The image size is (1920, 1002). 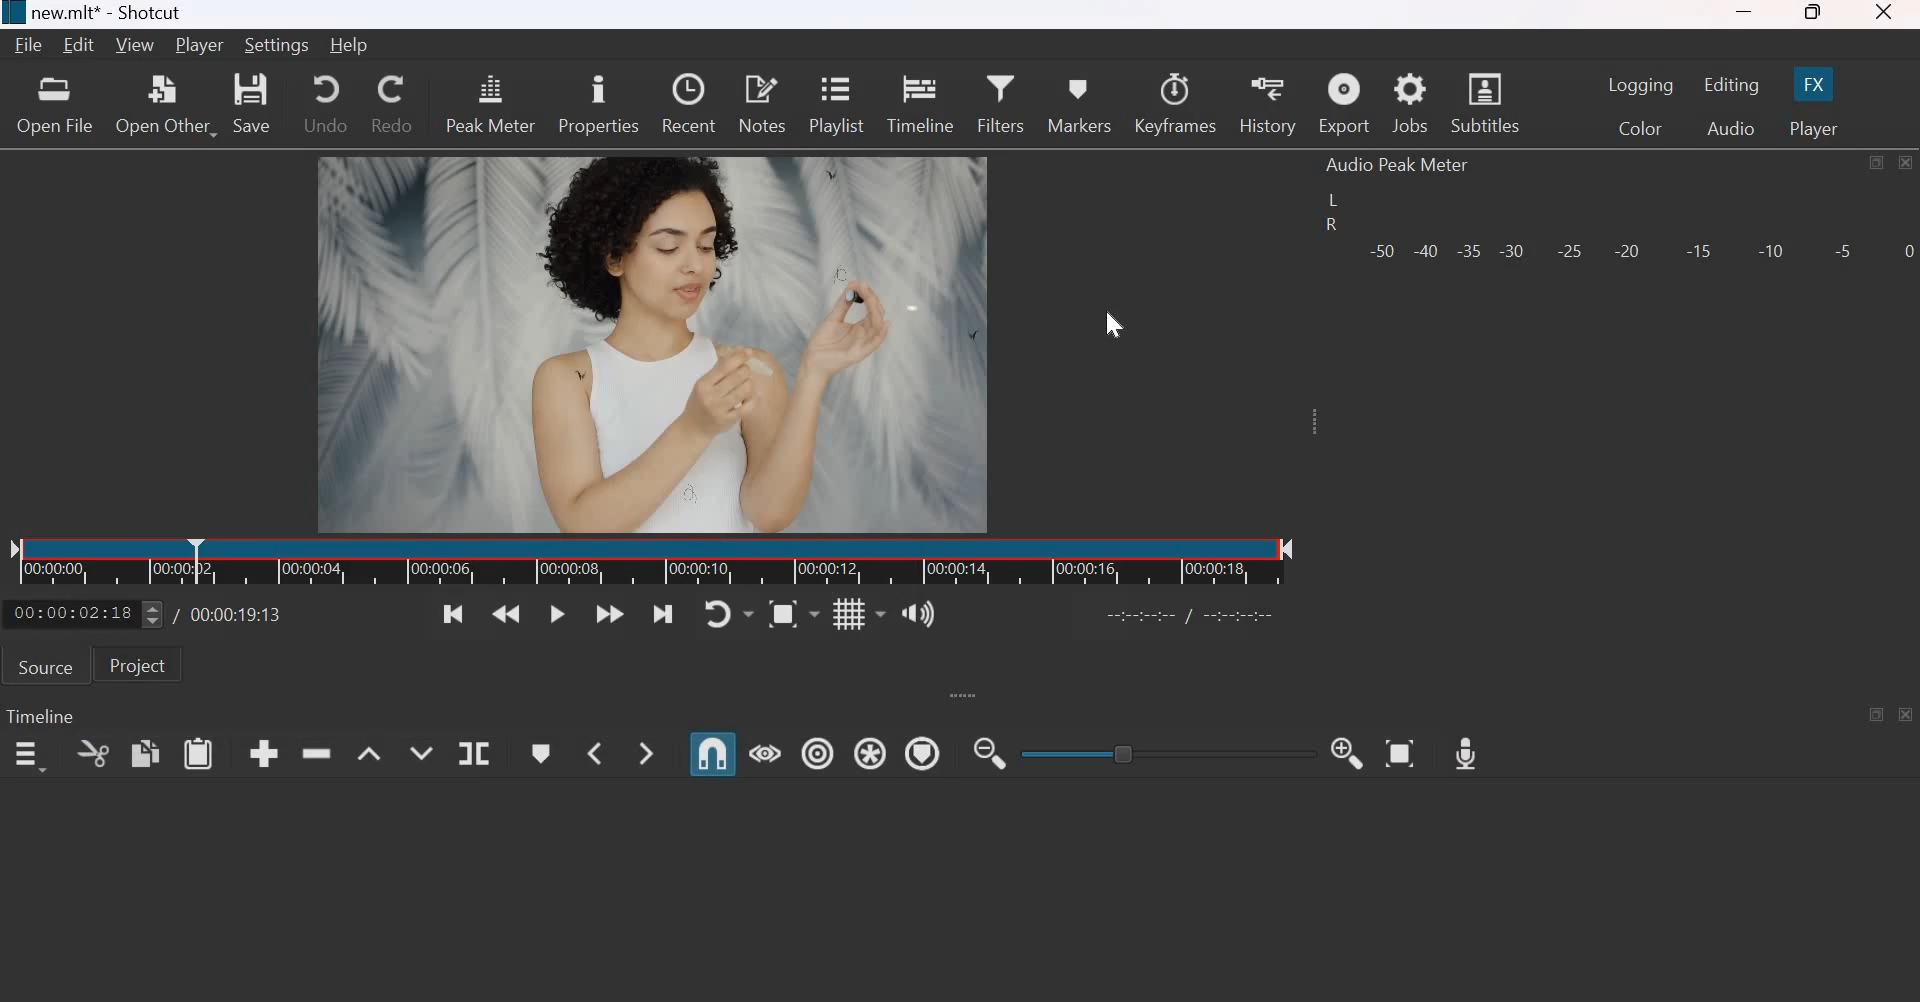 I want to click on Play quickly forwards, so click(x=611, y=614).